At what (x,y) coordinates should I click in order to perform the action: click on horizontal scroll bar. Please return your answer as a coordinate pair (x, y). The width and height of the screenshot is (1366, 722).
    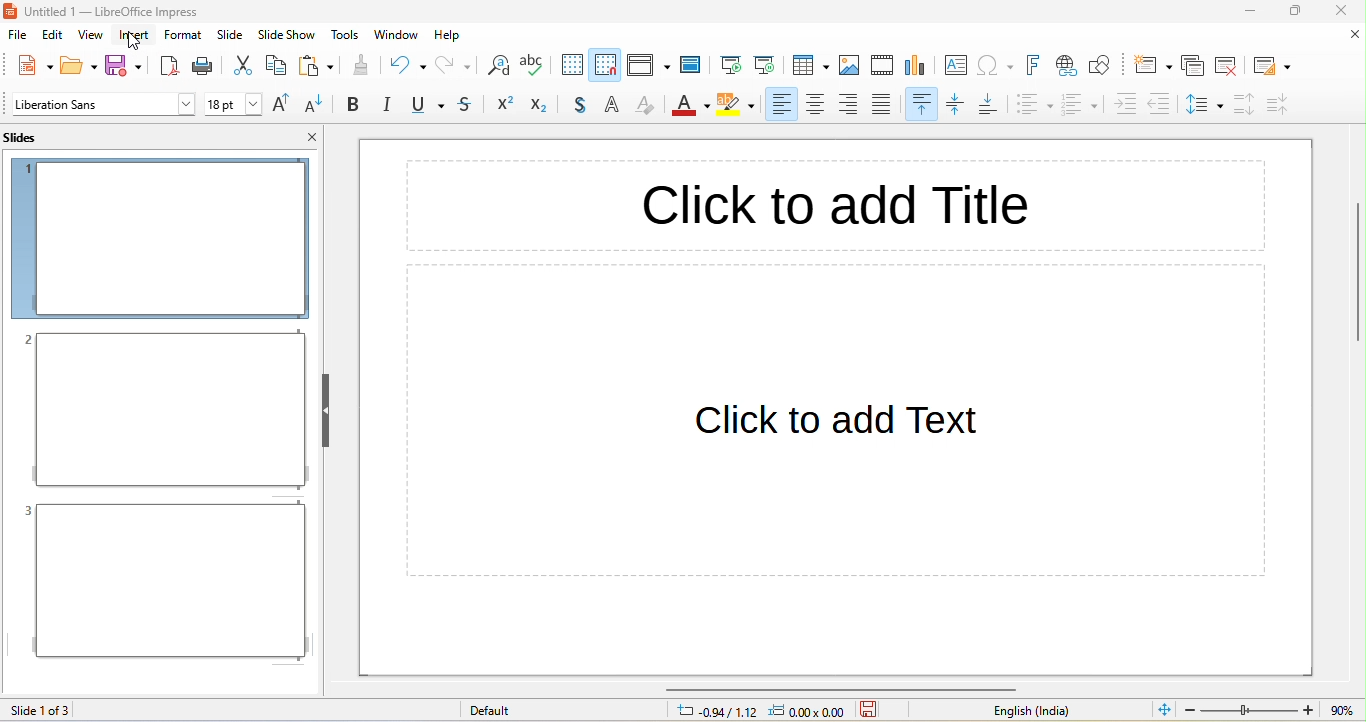
    Looking at the image, I should click on (843, 688).